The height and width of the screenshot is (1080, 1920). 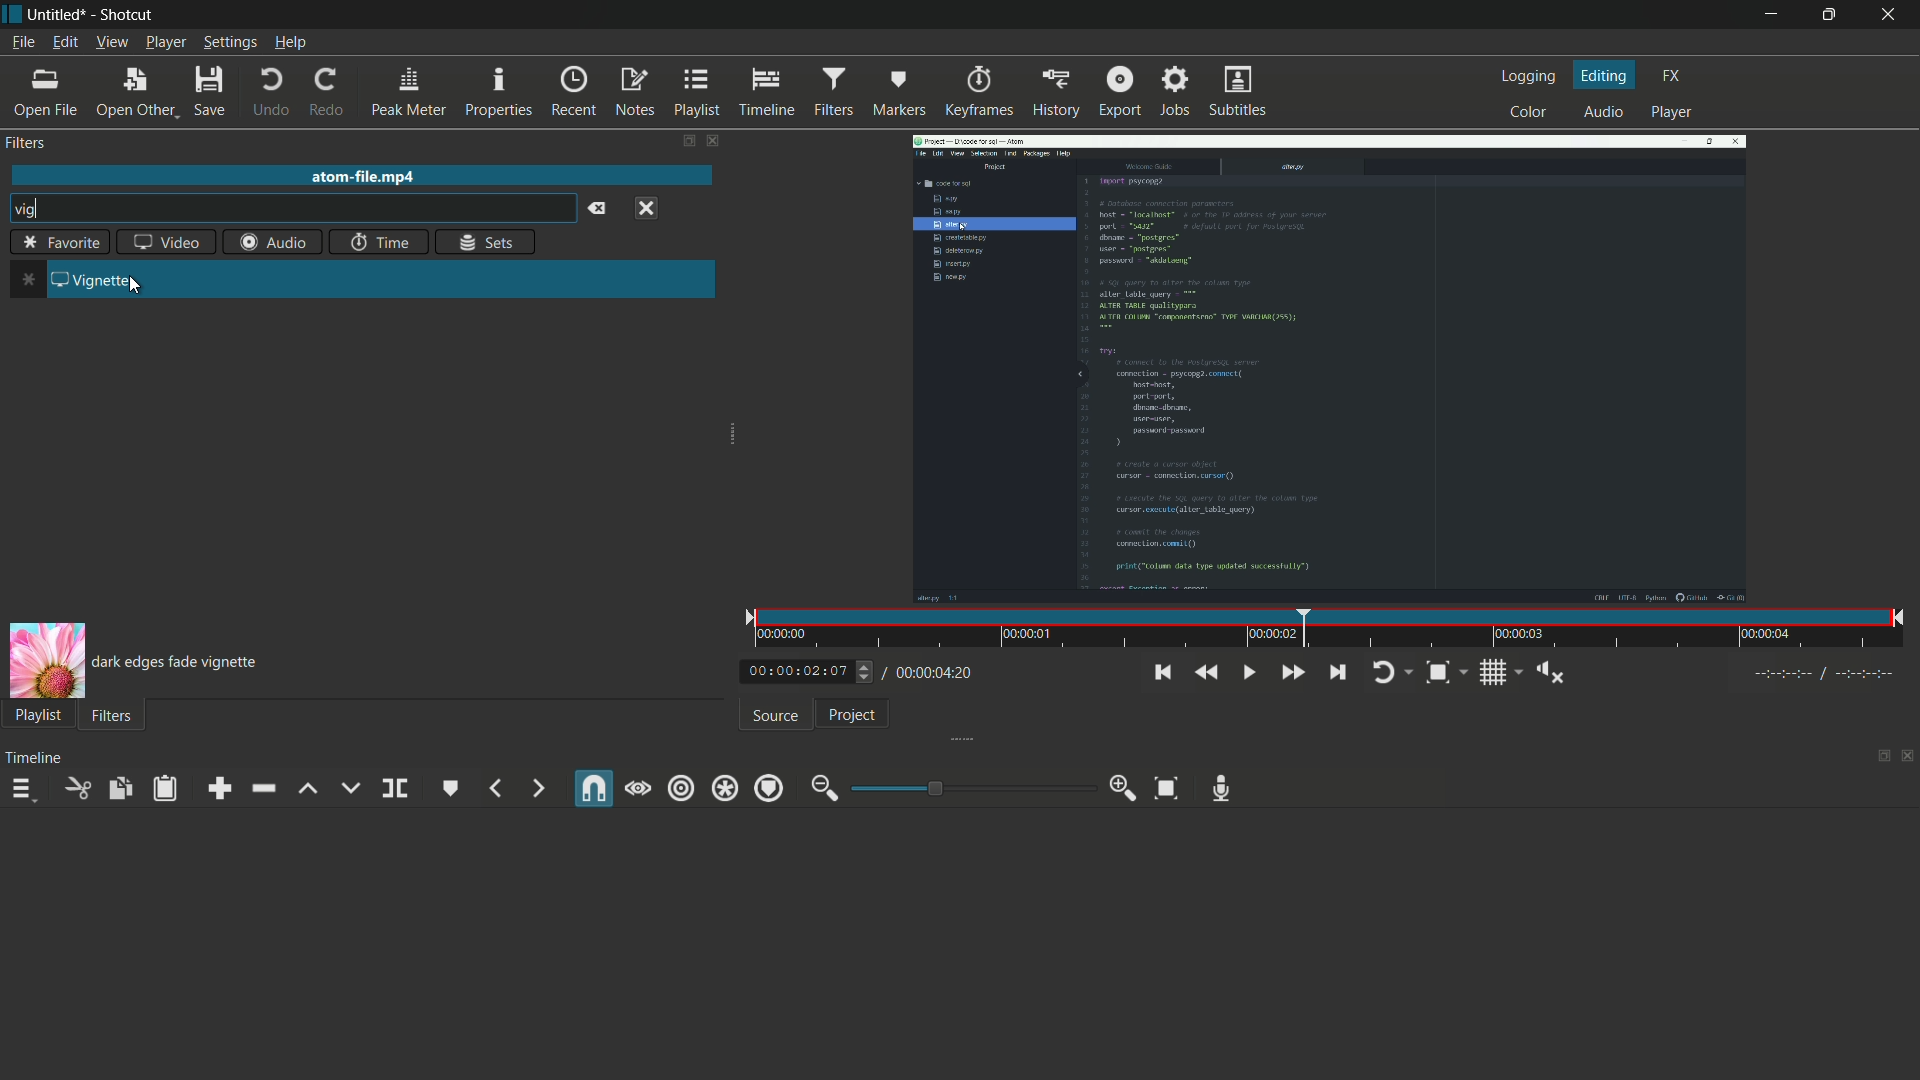 I want to click on split at playhead, so click(x=395, y=789).